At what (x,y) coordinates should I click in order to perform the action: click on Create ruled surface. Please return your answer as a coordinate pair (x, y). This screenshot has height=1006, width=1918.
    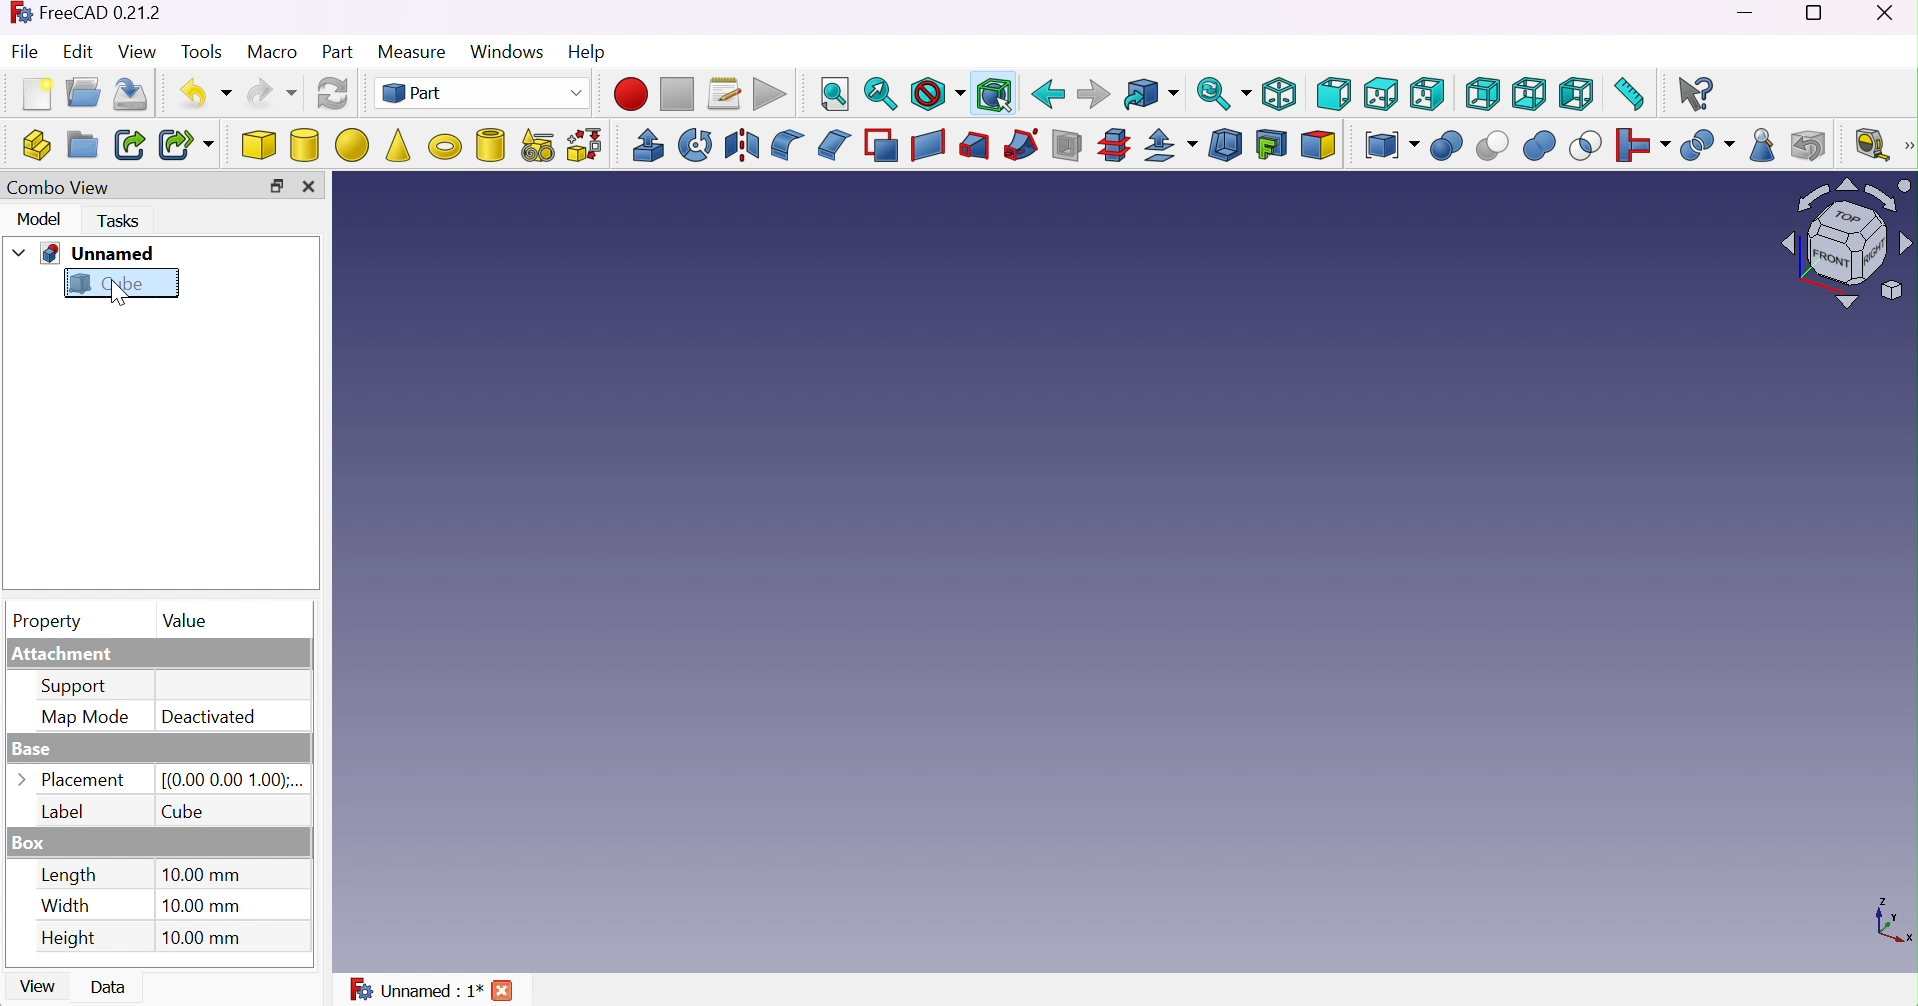
    Looking at the image, I should click on (931, 147).